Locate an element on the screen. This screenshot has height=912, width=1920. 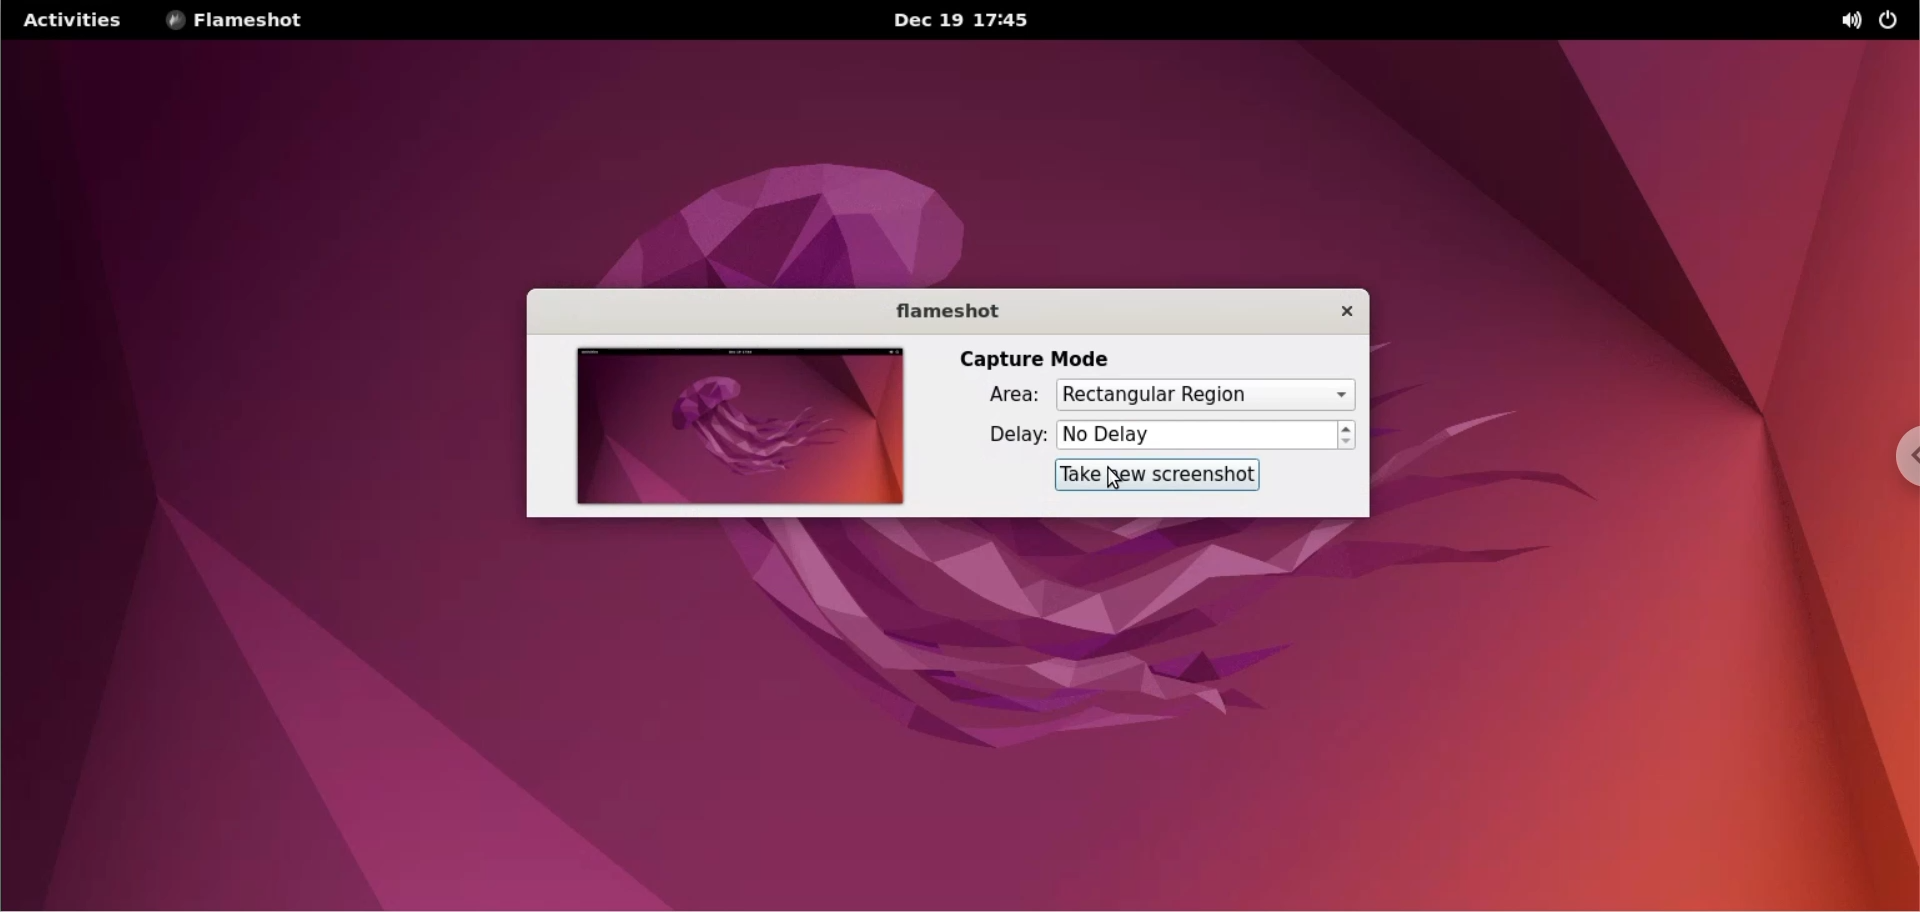
take screenshot  is located at coordinates (1160, 475).